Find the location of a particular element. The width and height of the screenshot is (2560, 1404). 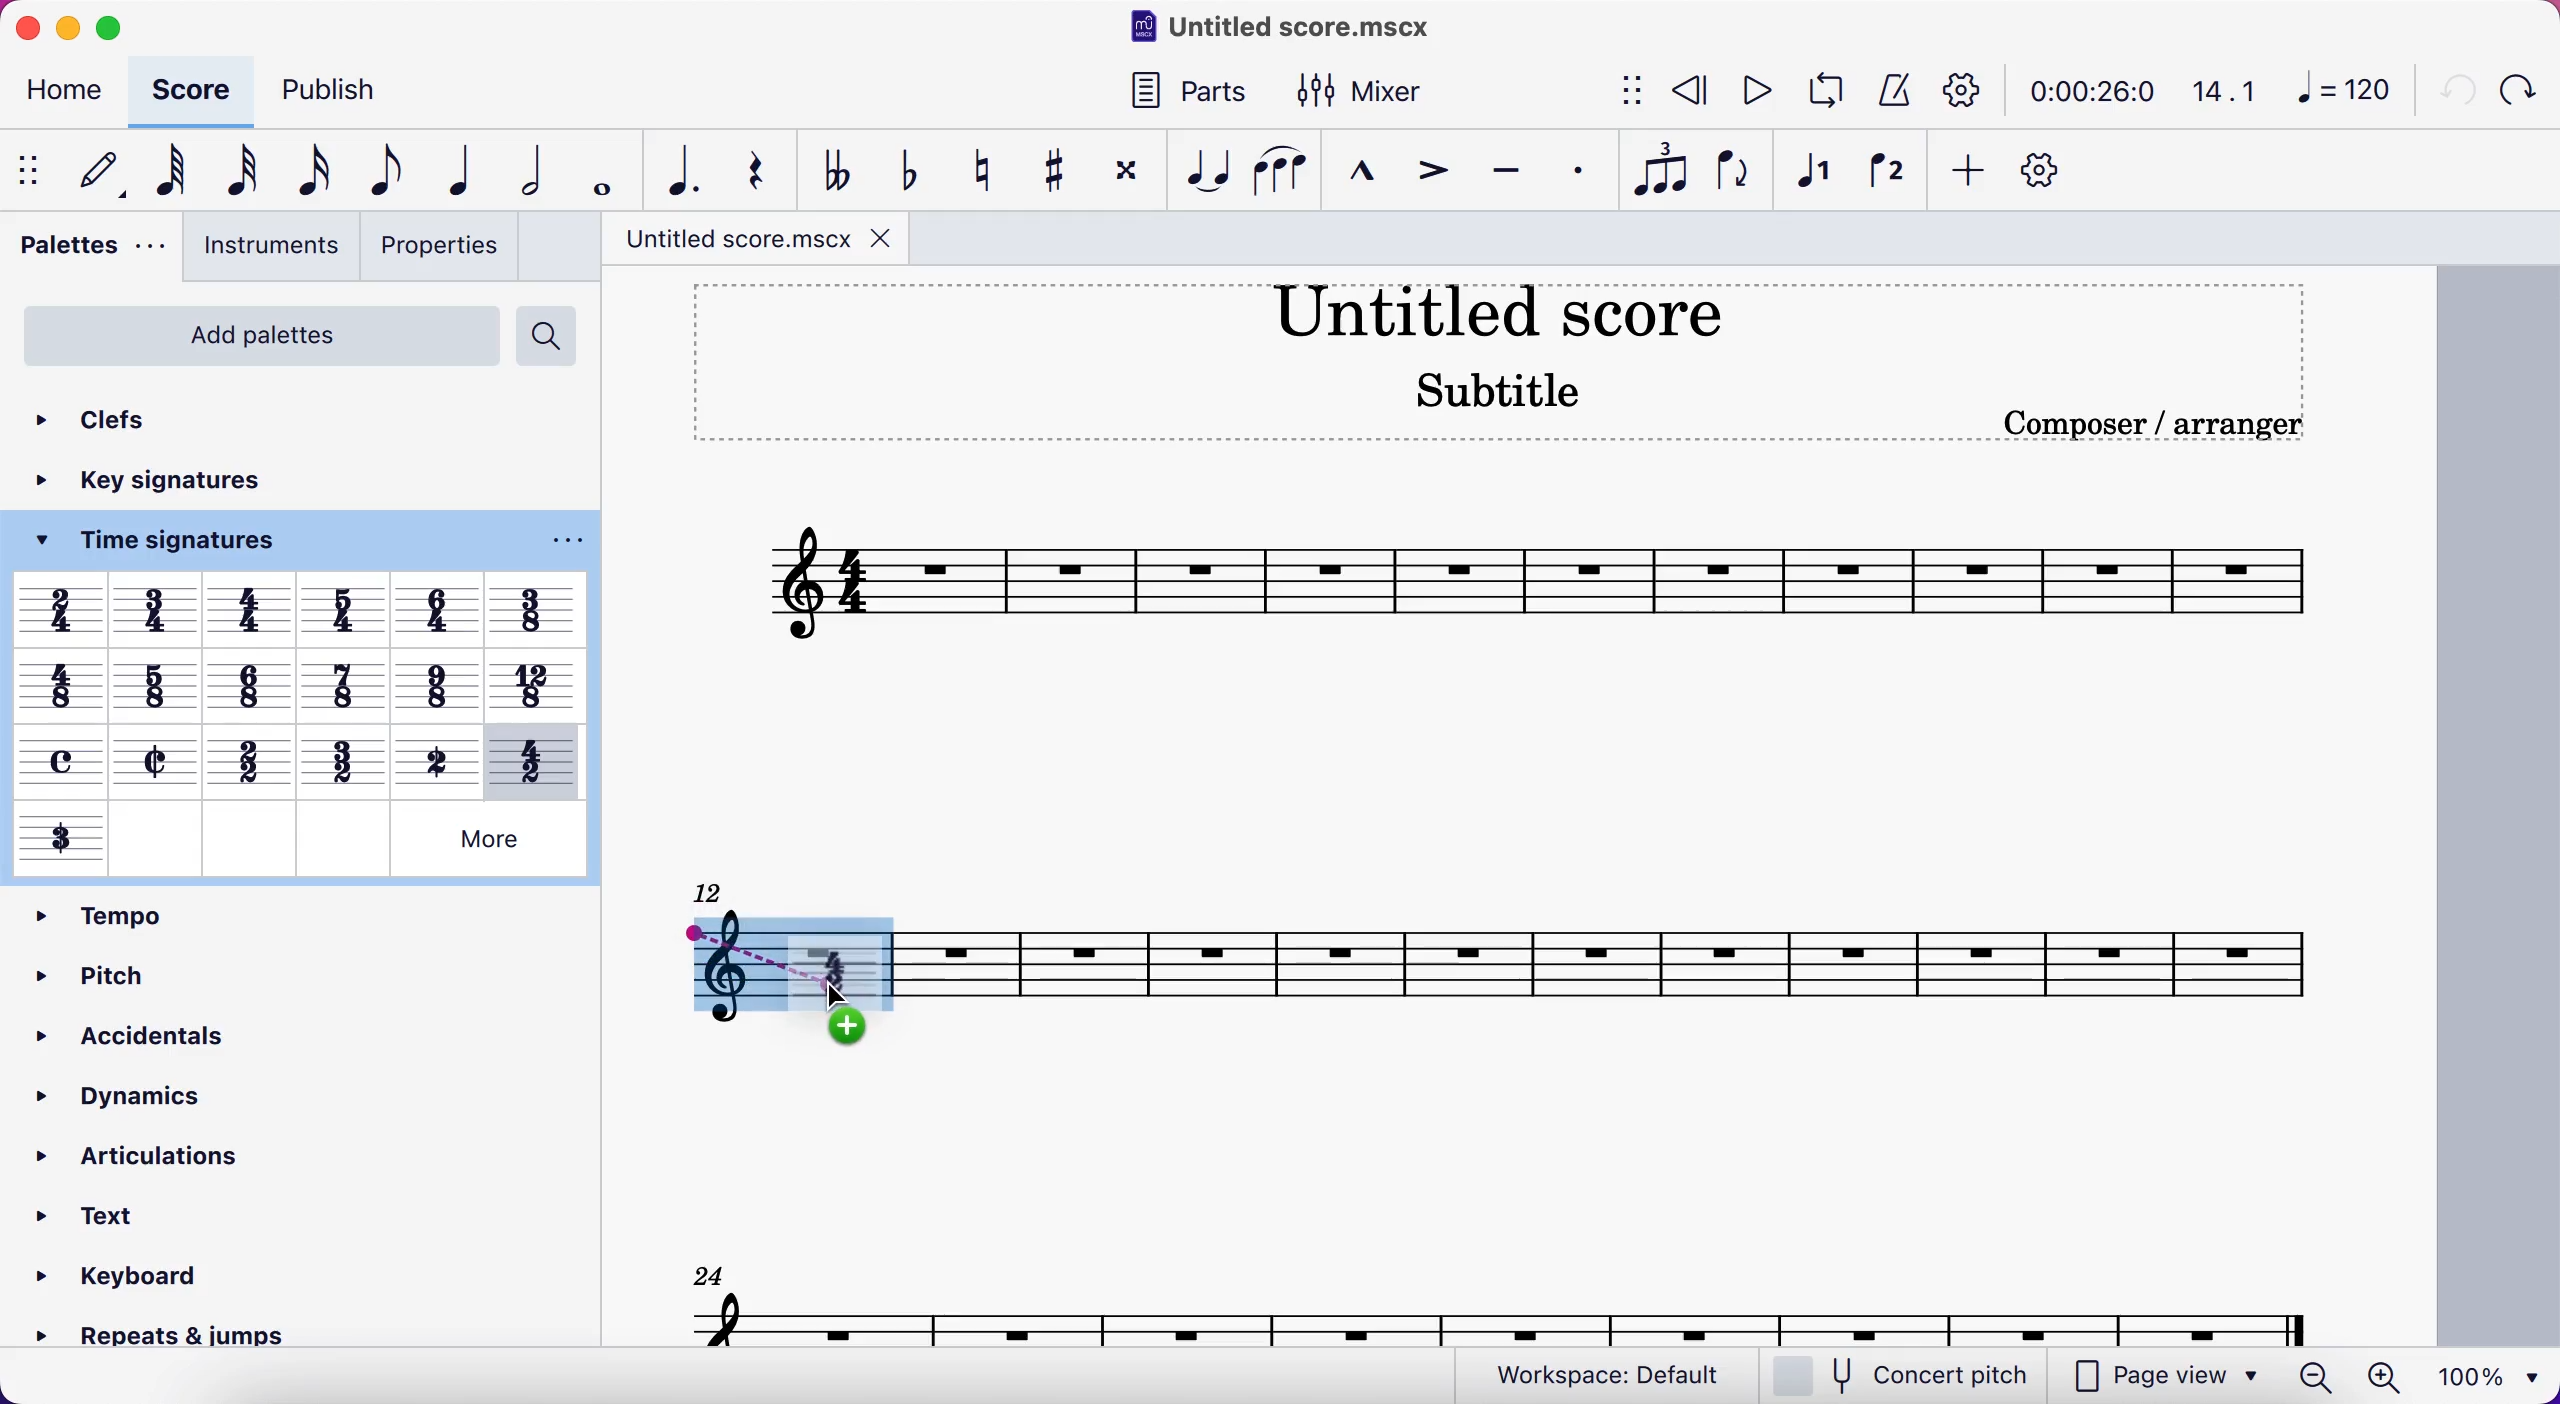

 is located at coordinates (535, 758).